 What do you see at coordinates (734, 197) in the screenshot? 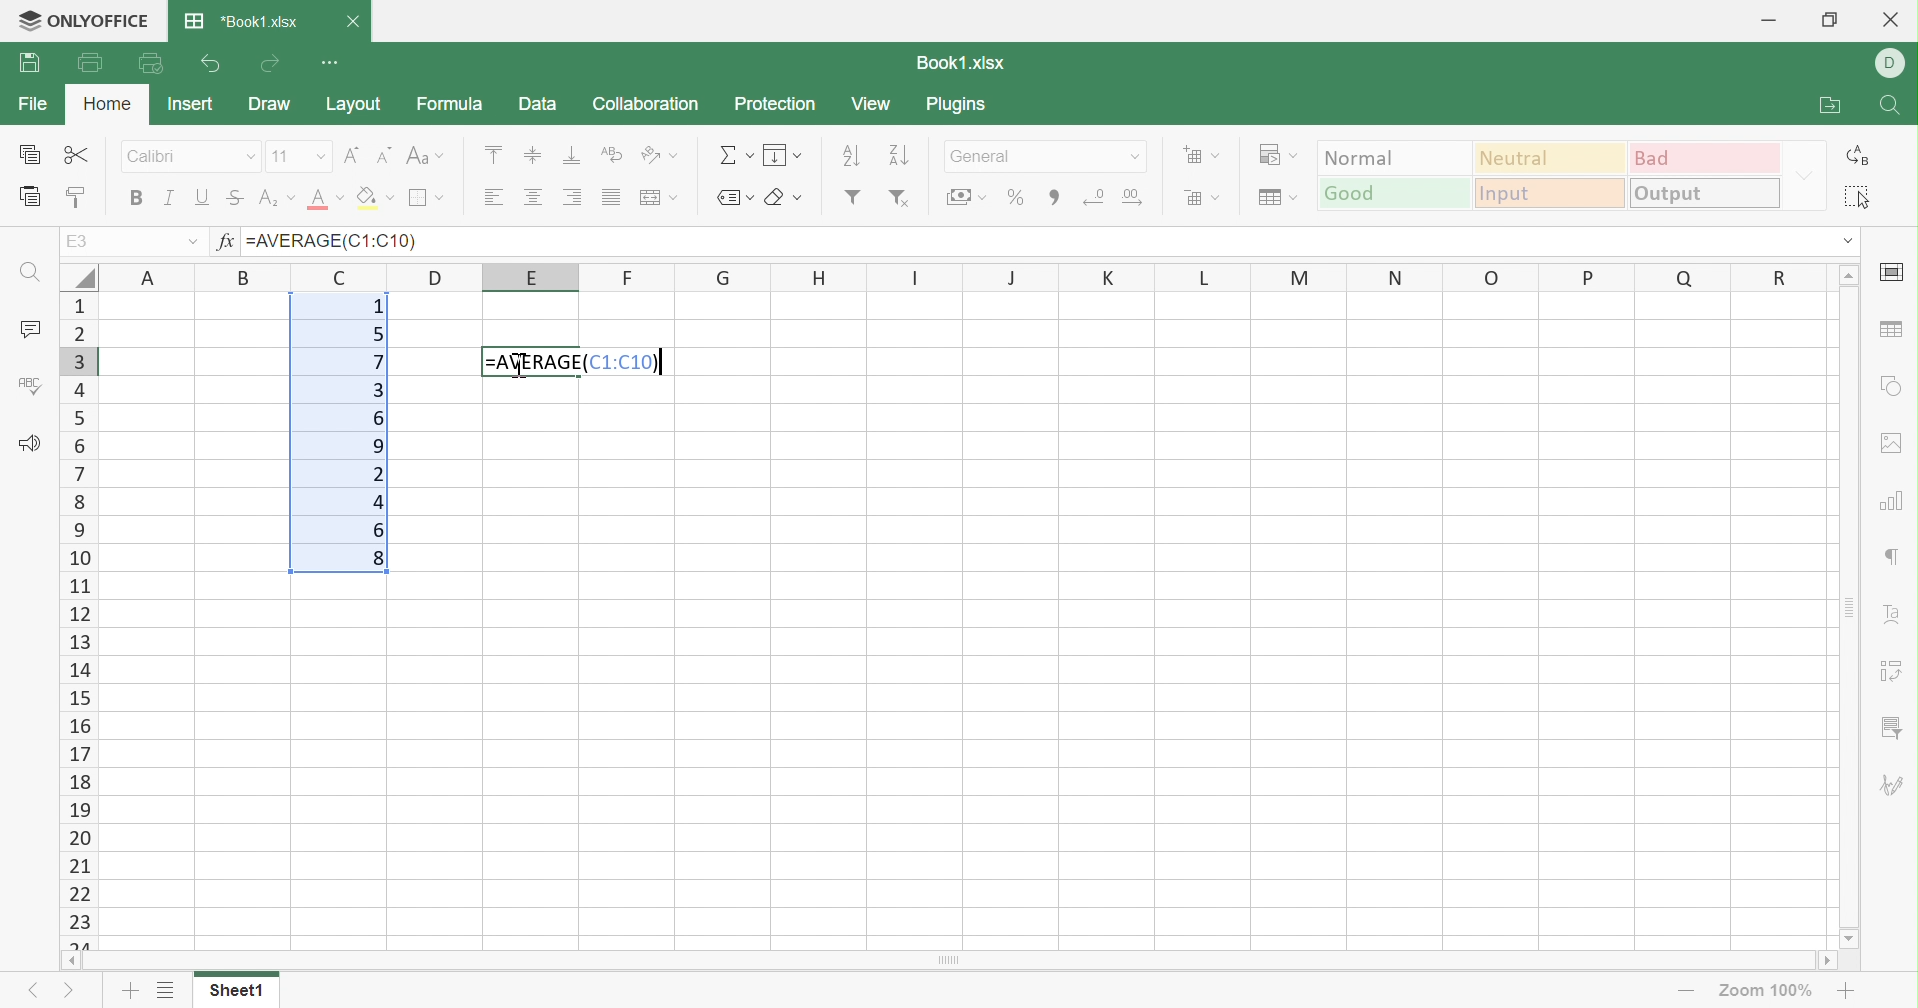
I see `Named ranges` at bounding box center [734, 197].